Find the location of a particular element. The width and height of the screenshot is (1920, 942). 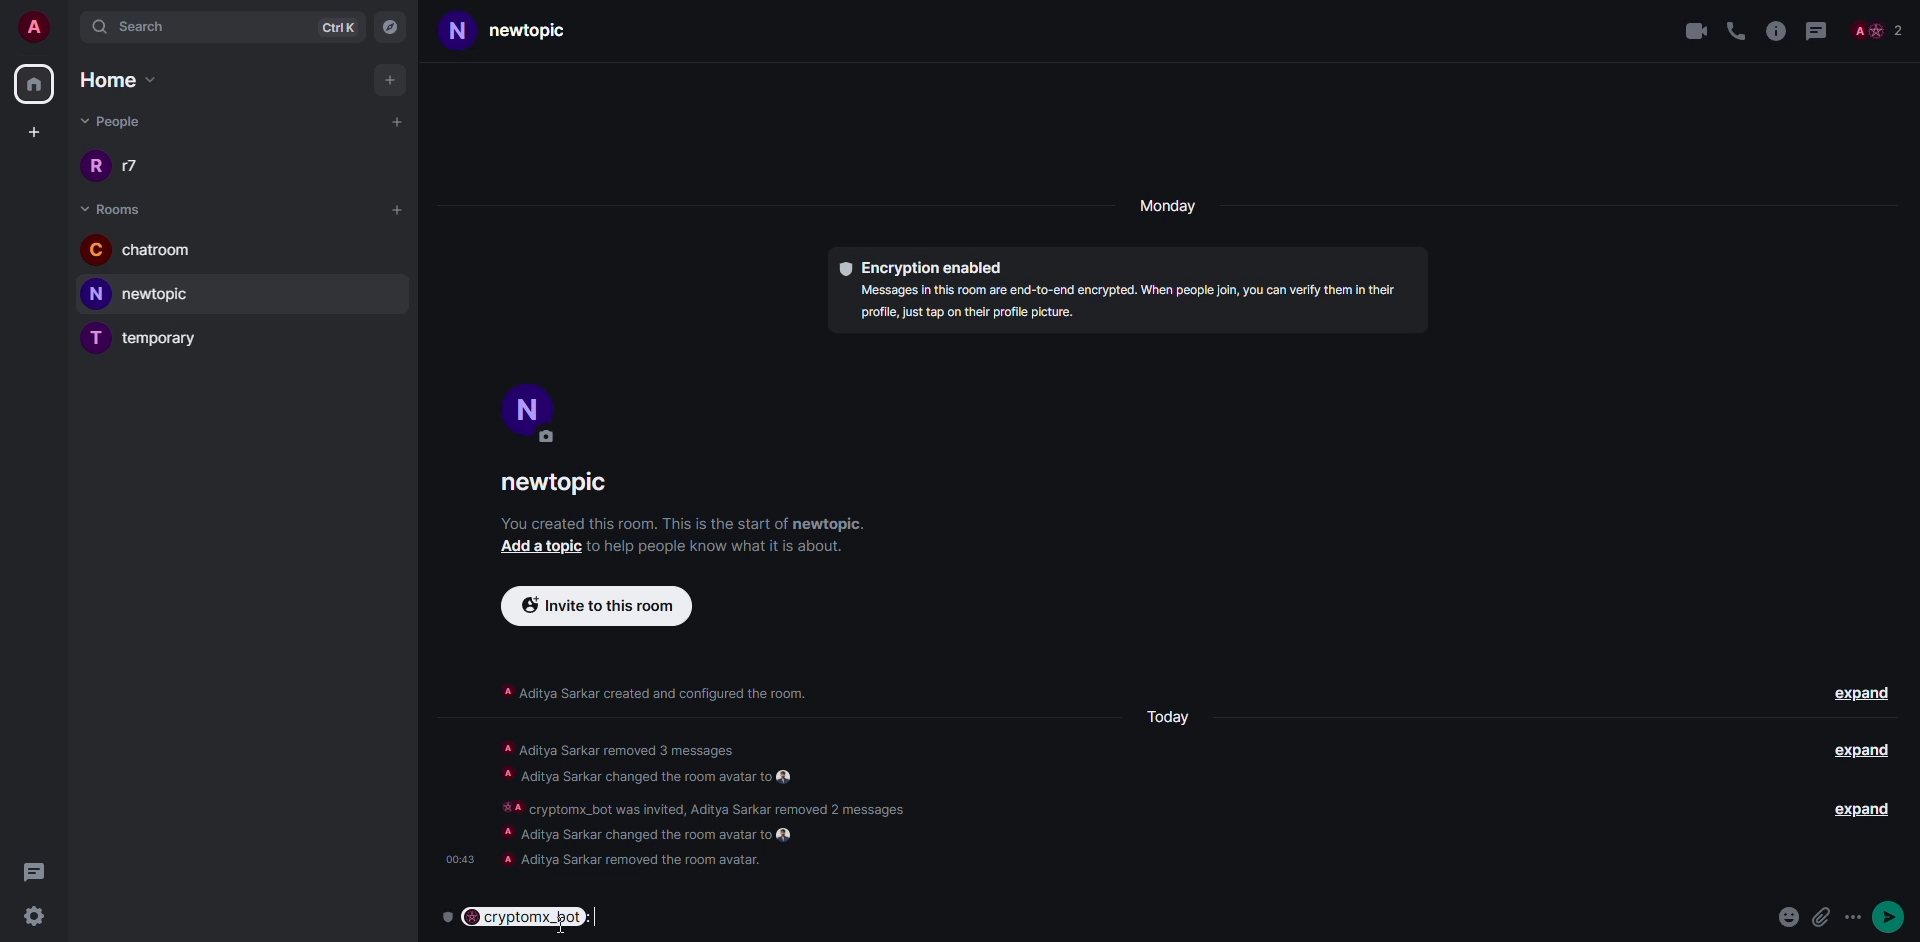

room is located at coordinates (116, 209).